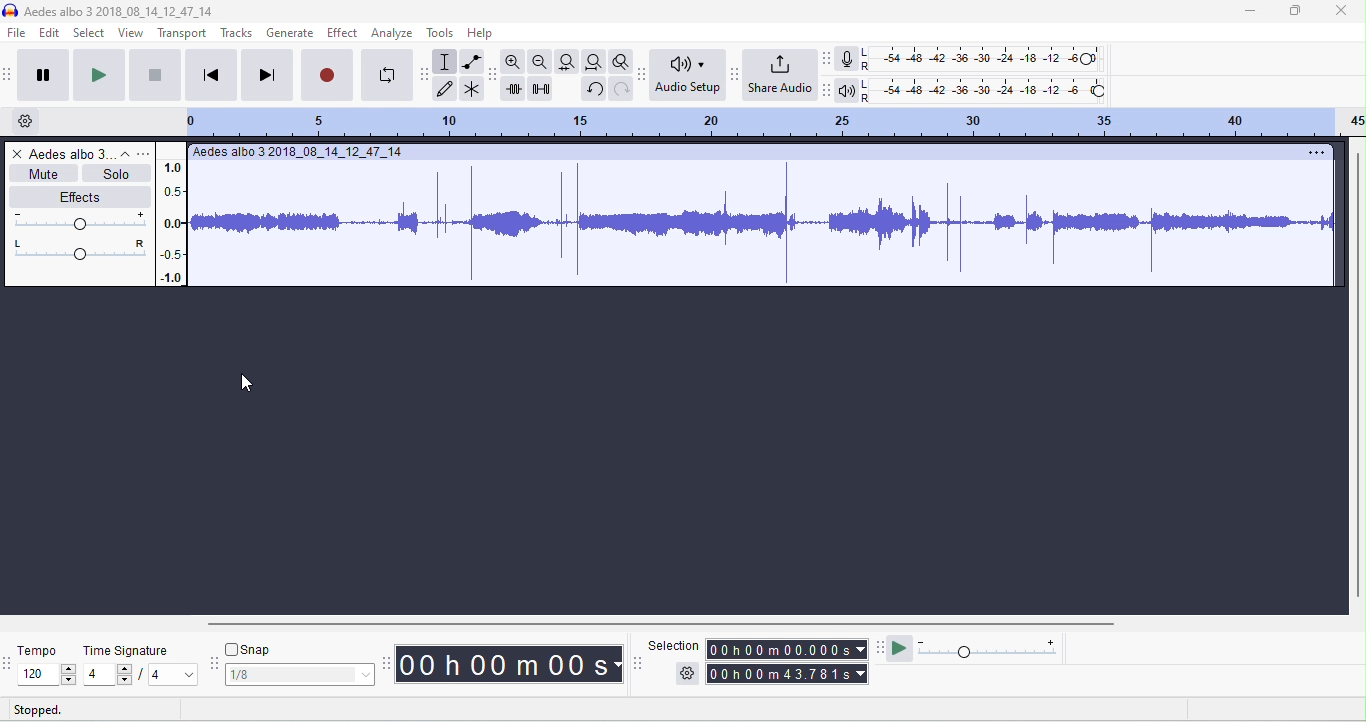 This screenshot has height=722, width=1366. Describe the element at coordinates (427, 74) in the screenshot. I see `audacity tools toolbar` at that location.